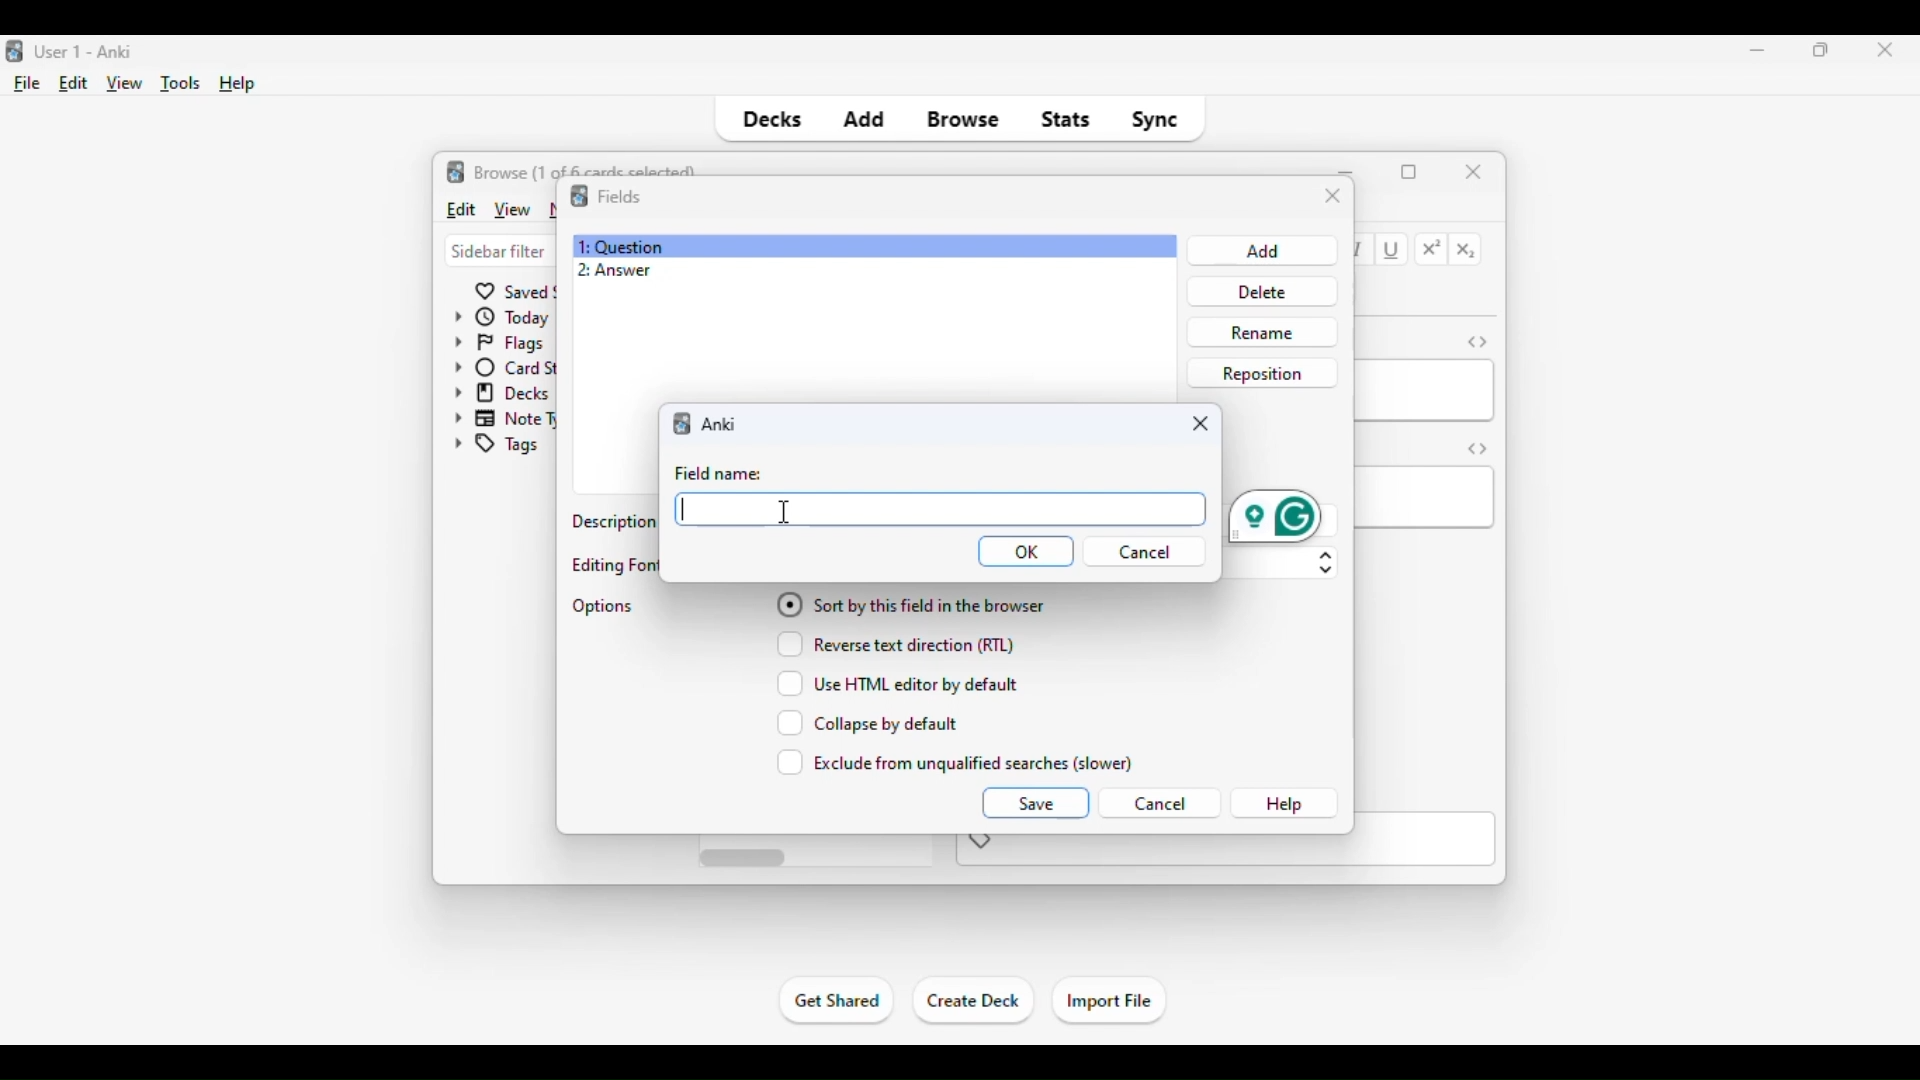 The image size is (1920, 1080). Describe the element at coordinates (1758, 49) in the screenshot. I see `minimize` at that location.